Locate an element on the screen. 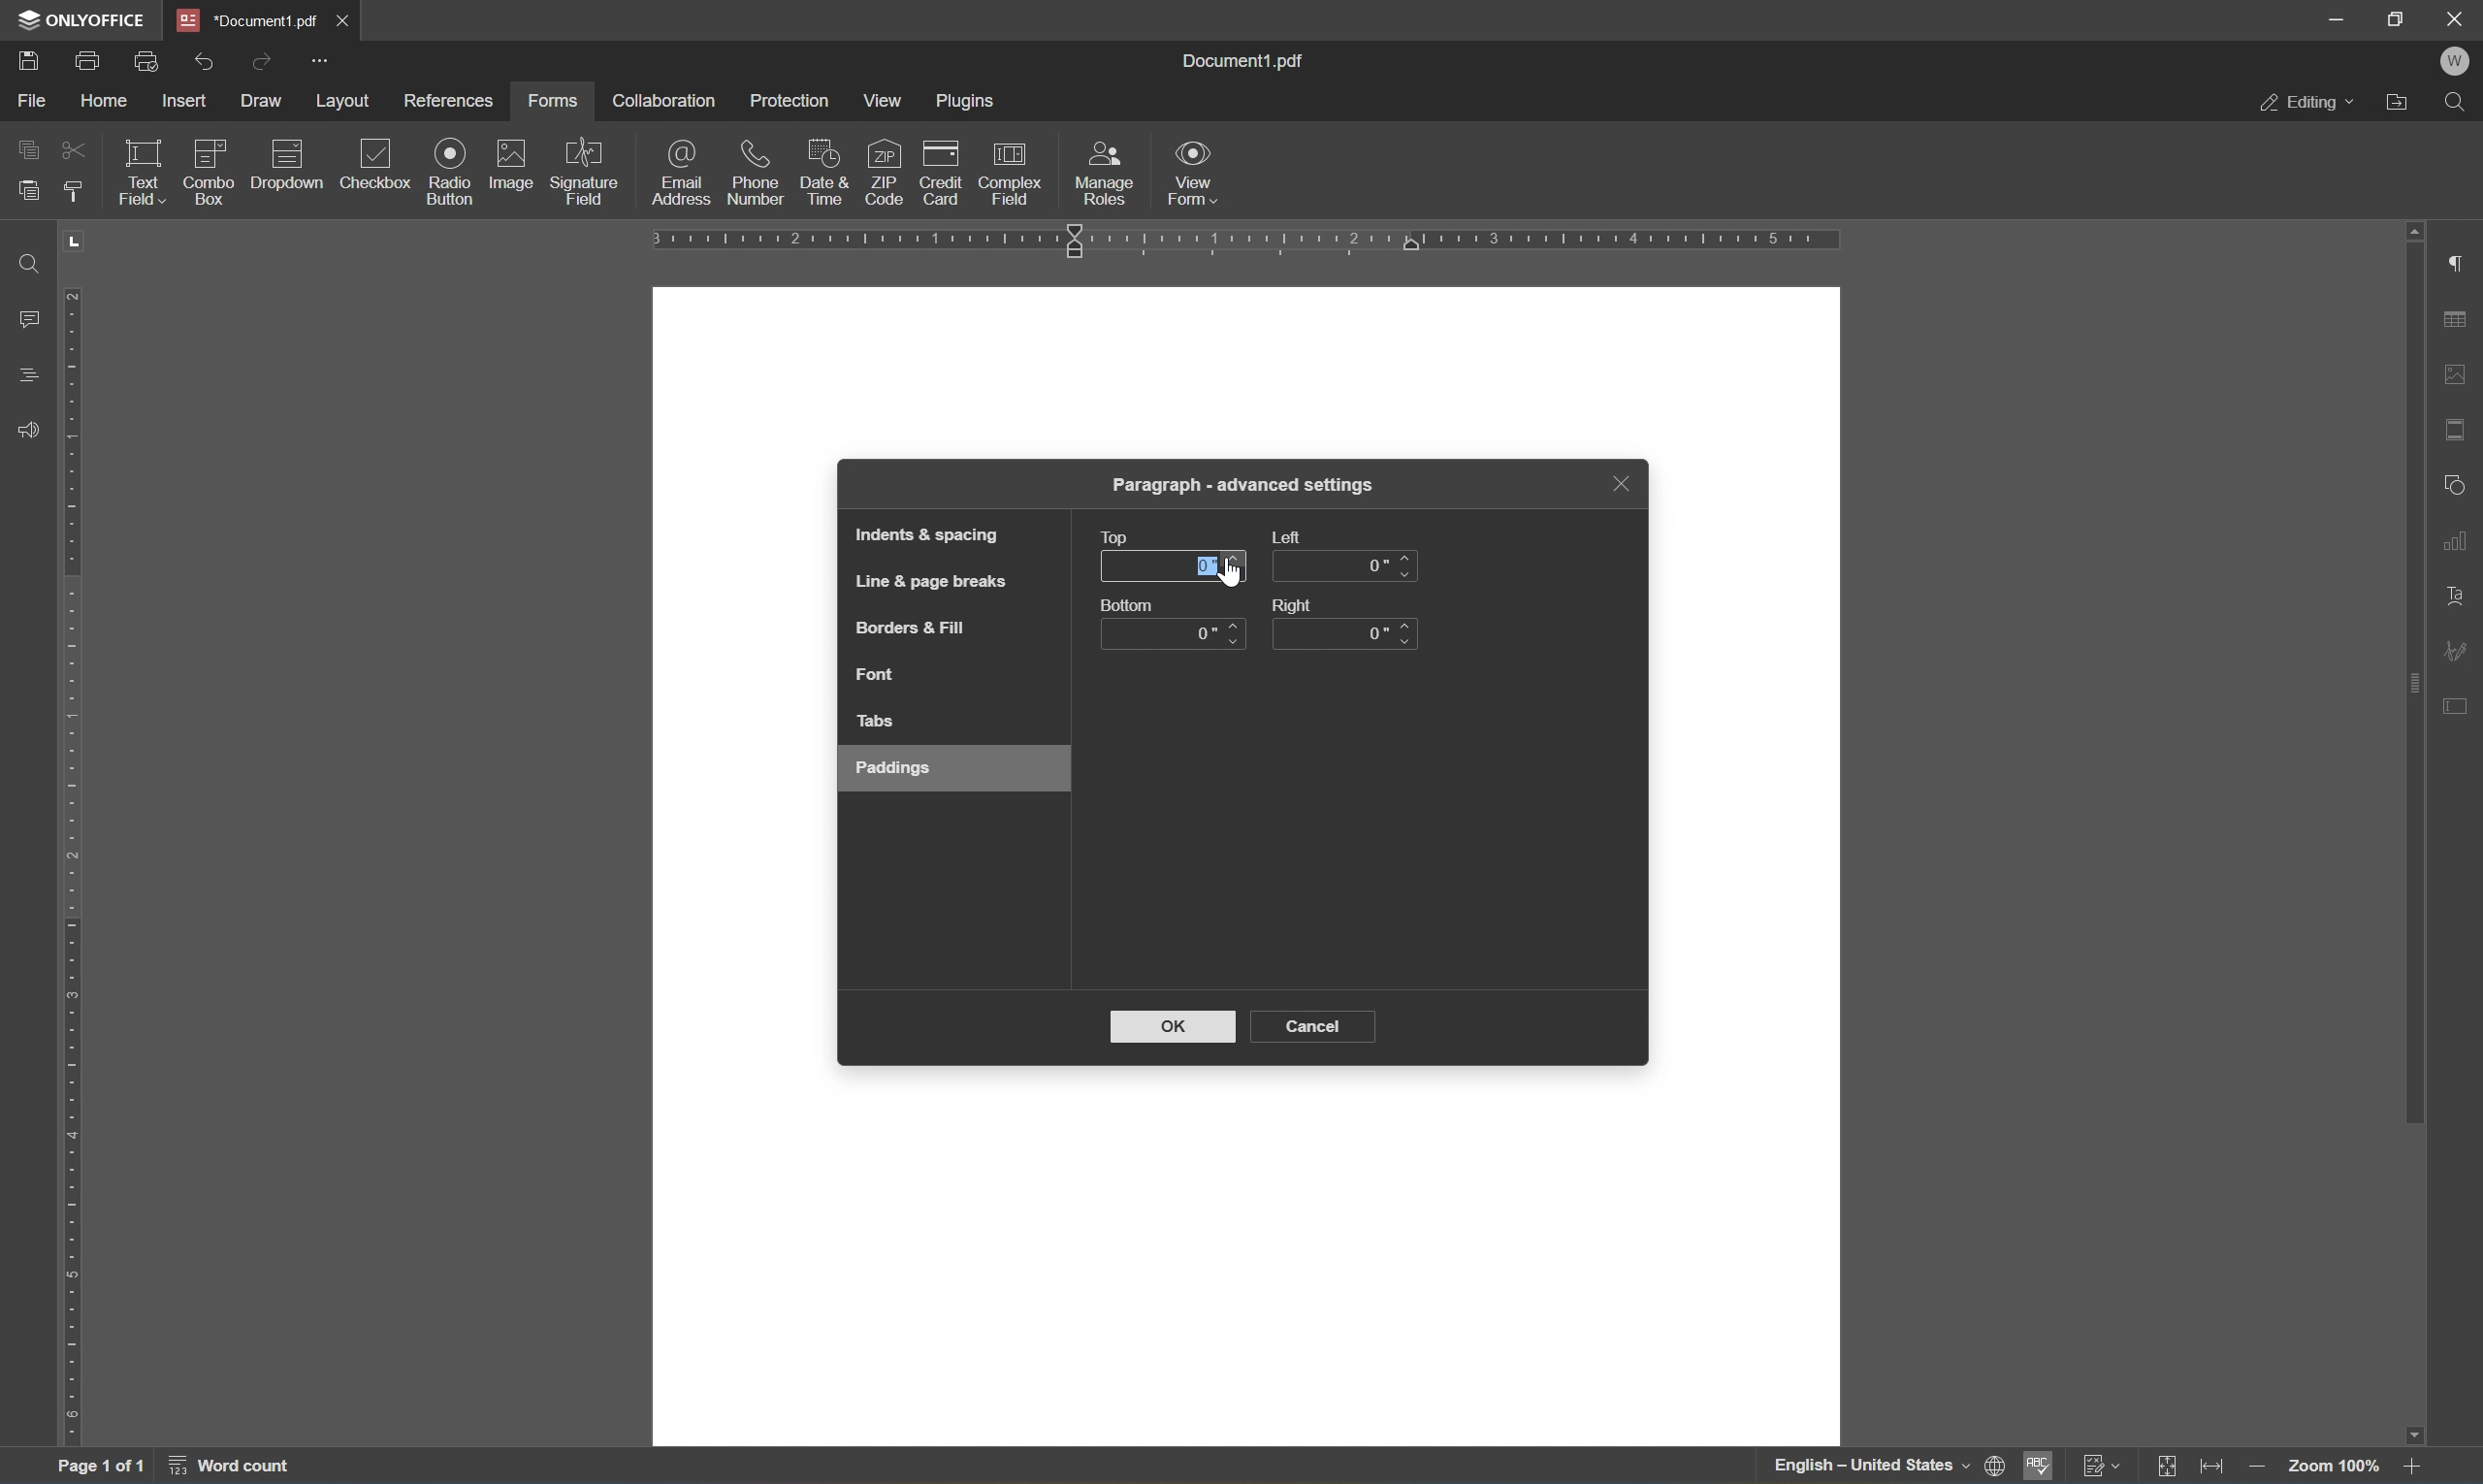  radio button is located at coordinates (449, 169).